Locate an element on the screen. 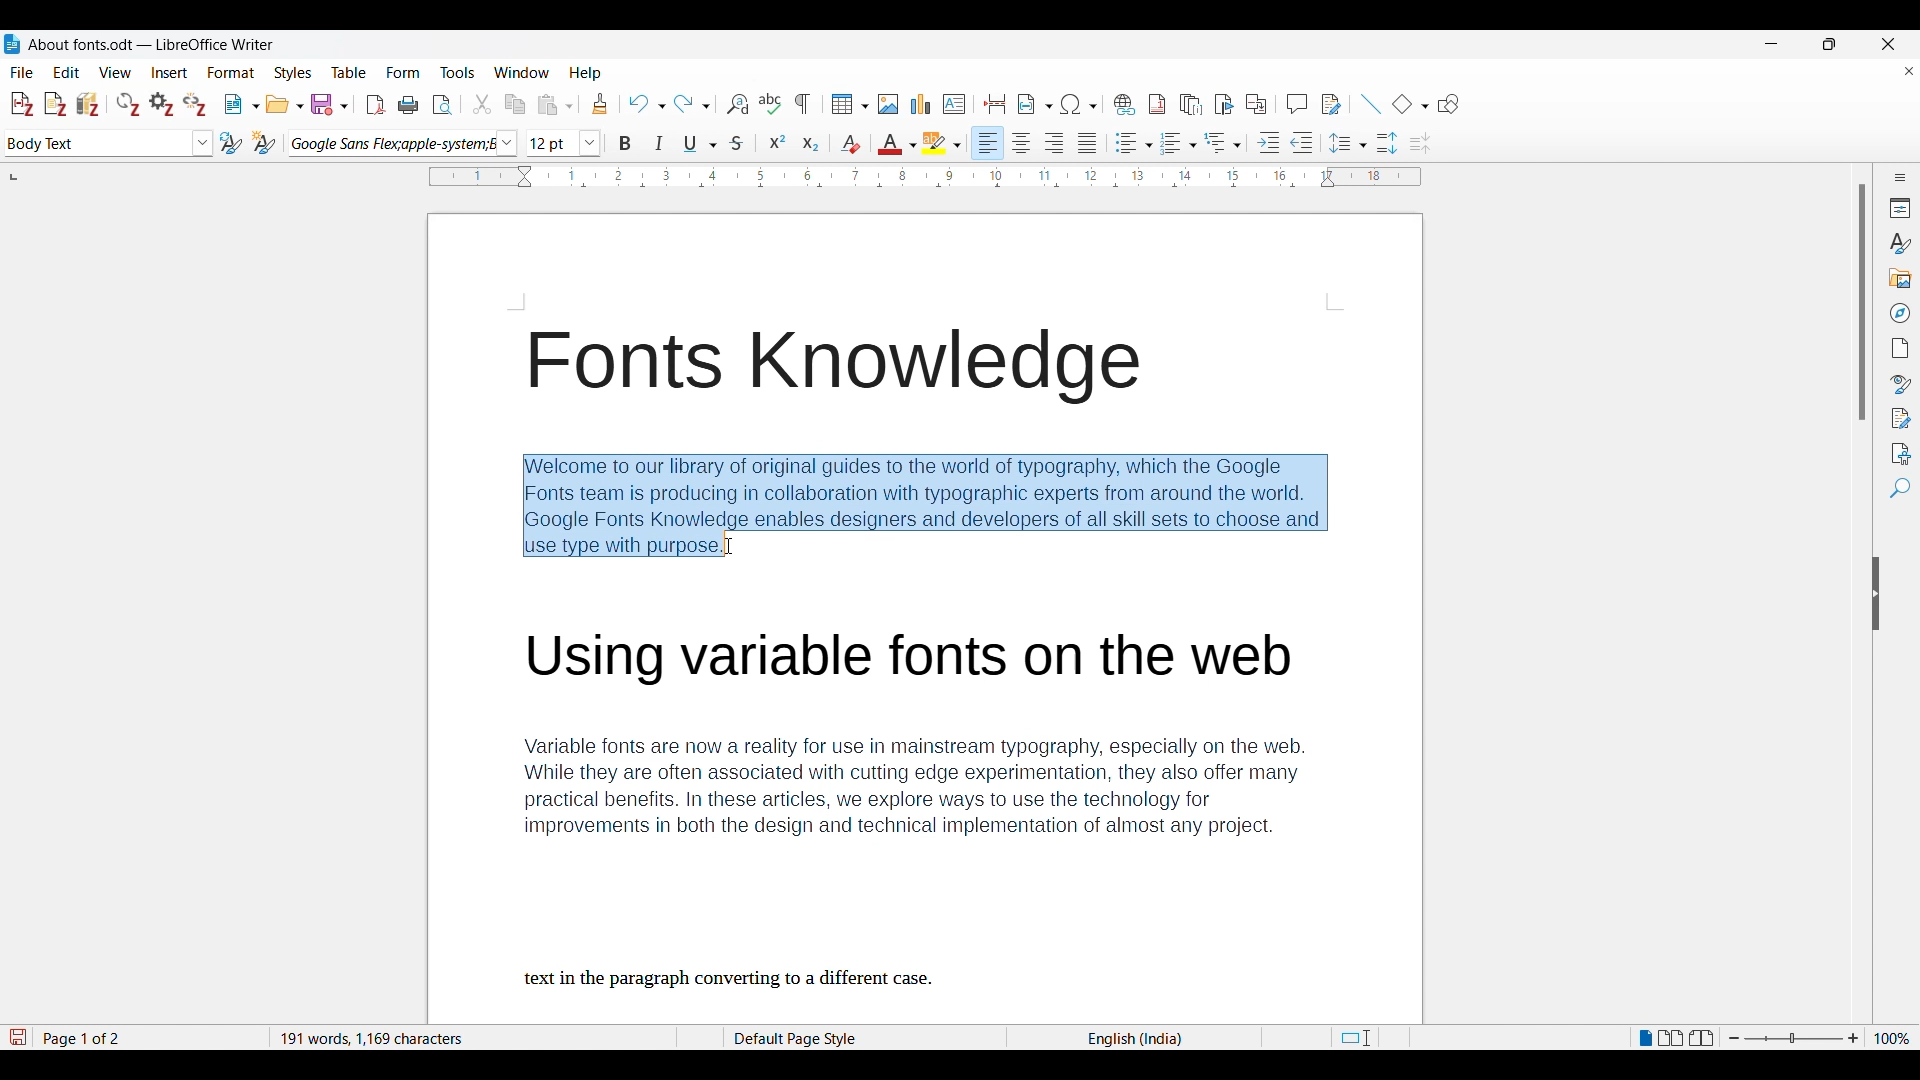 Image resolution: width=1920 pixels, height=1080 pixels. Edit menu is located at coordinates (66, 72).